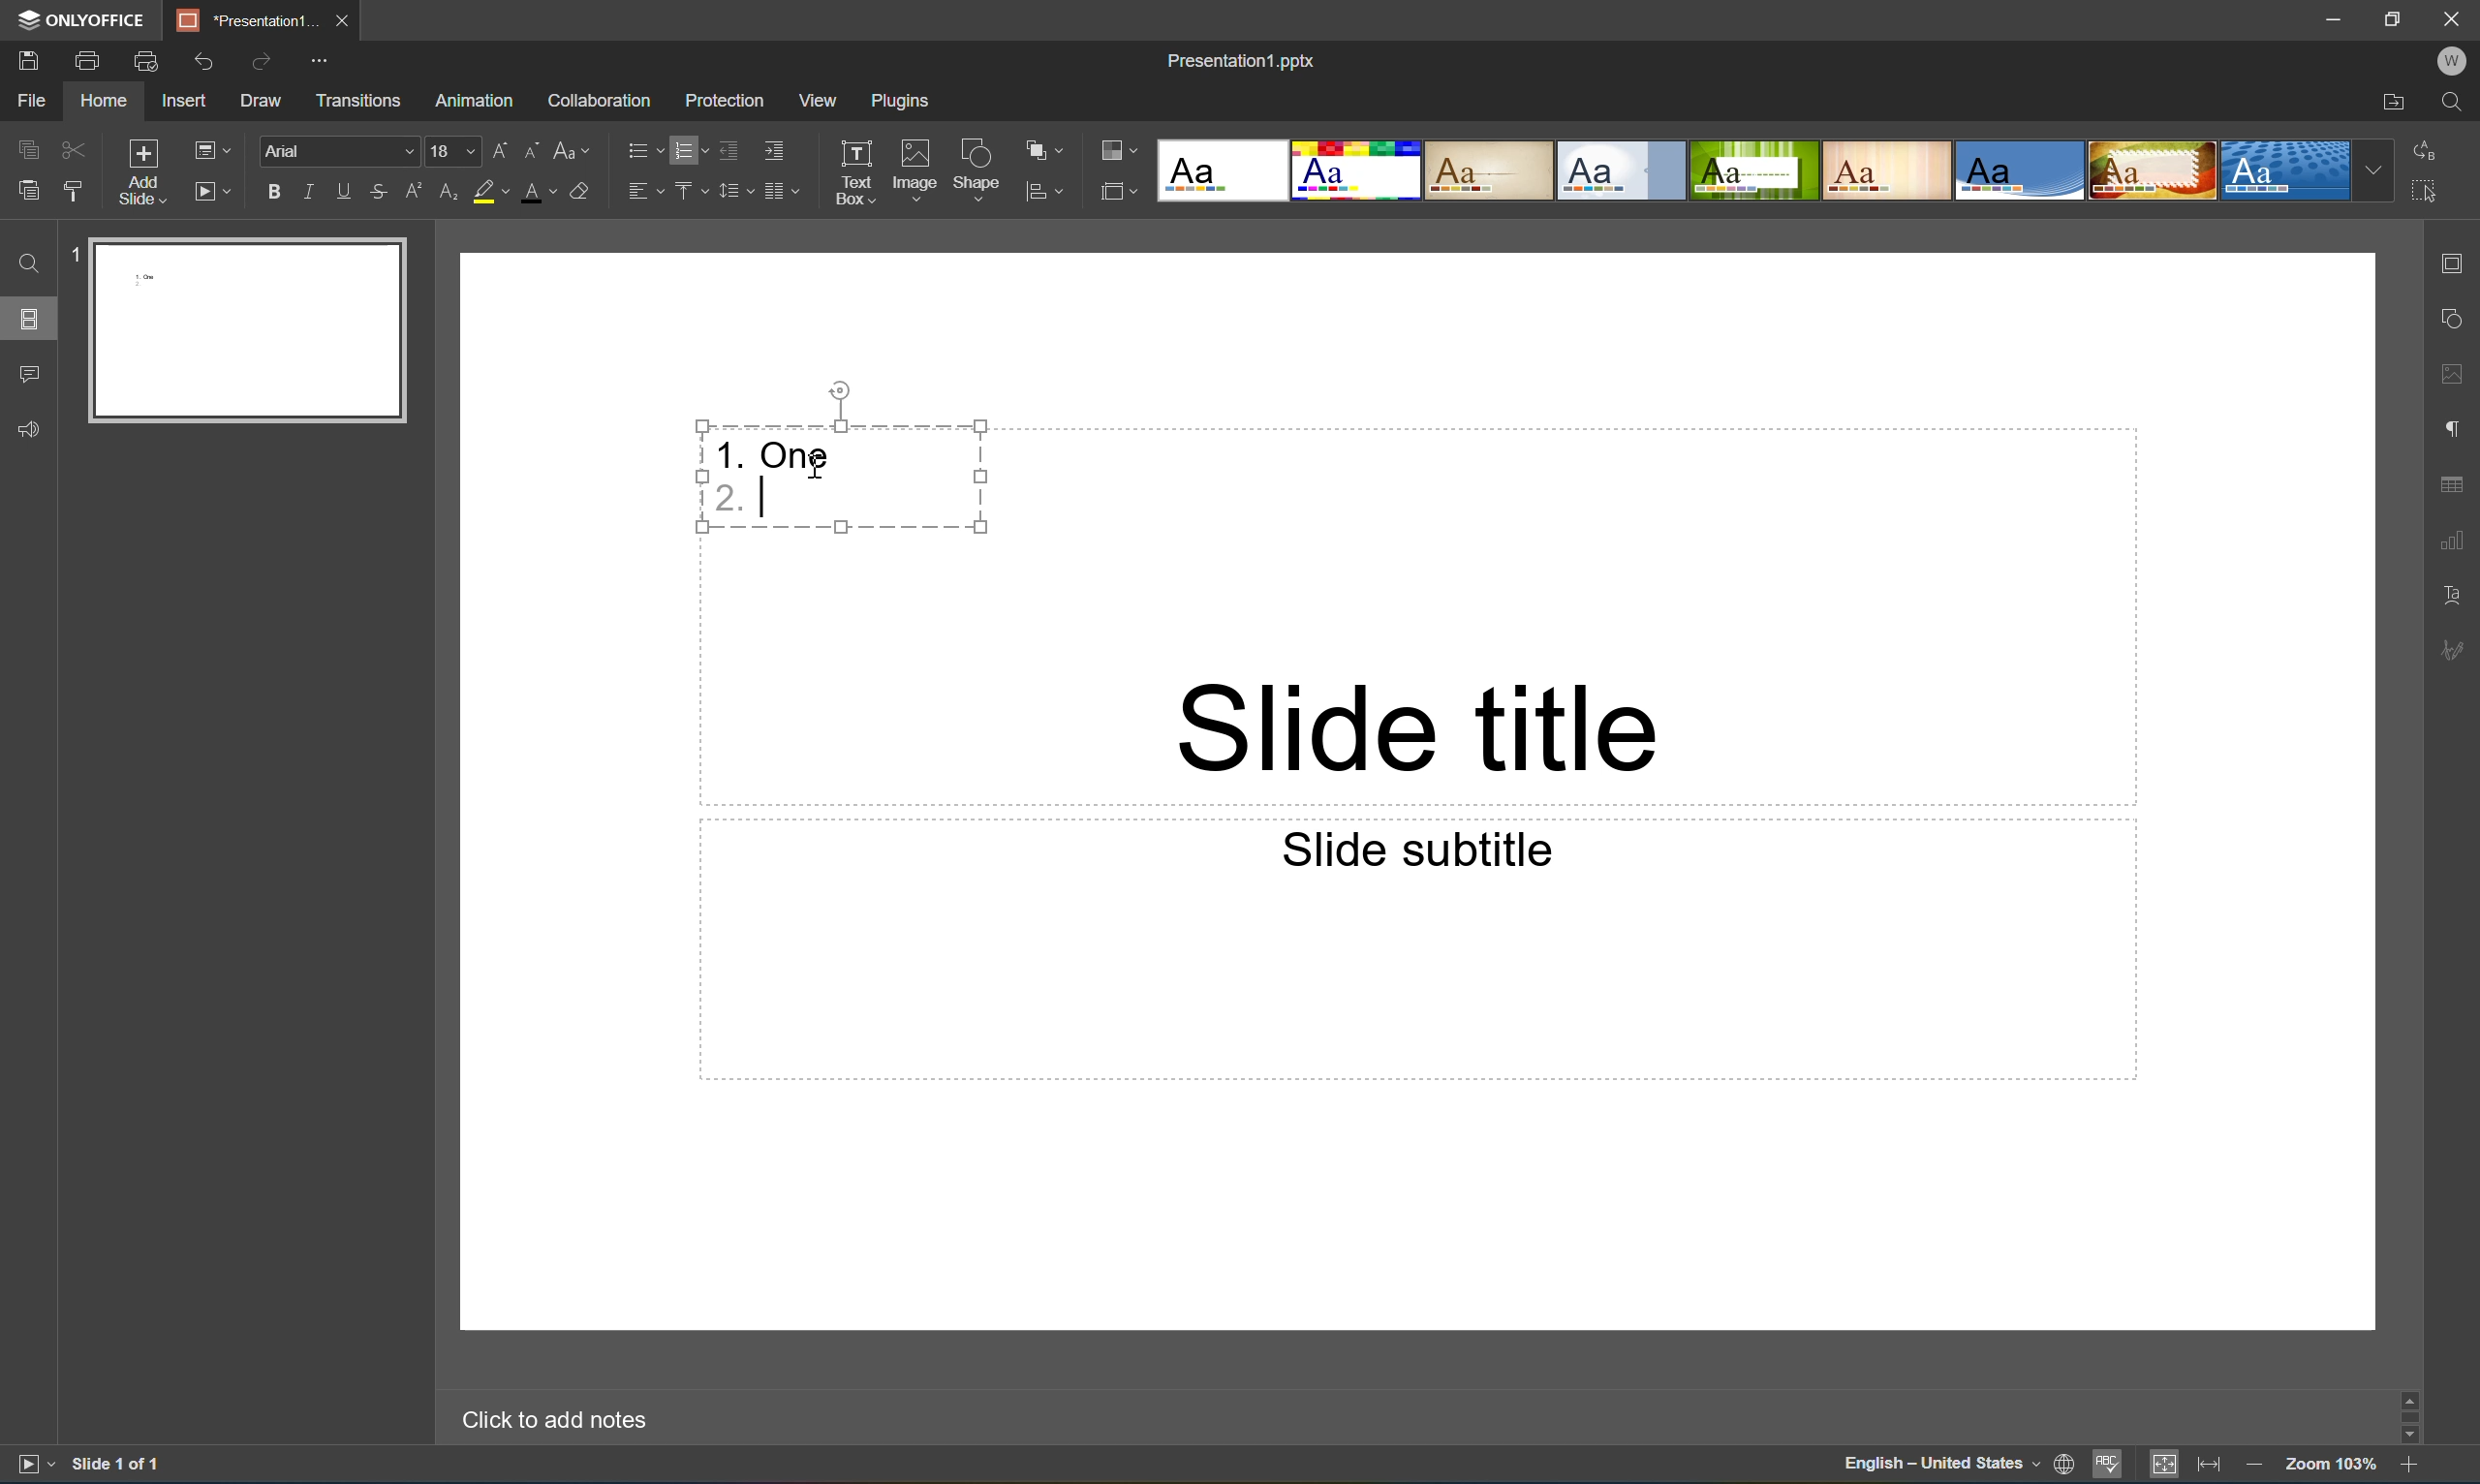 The height and width of the screenshot is (1484, 2480). I want to click on Zoom in, so click(2409, 1469).